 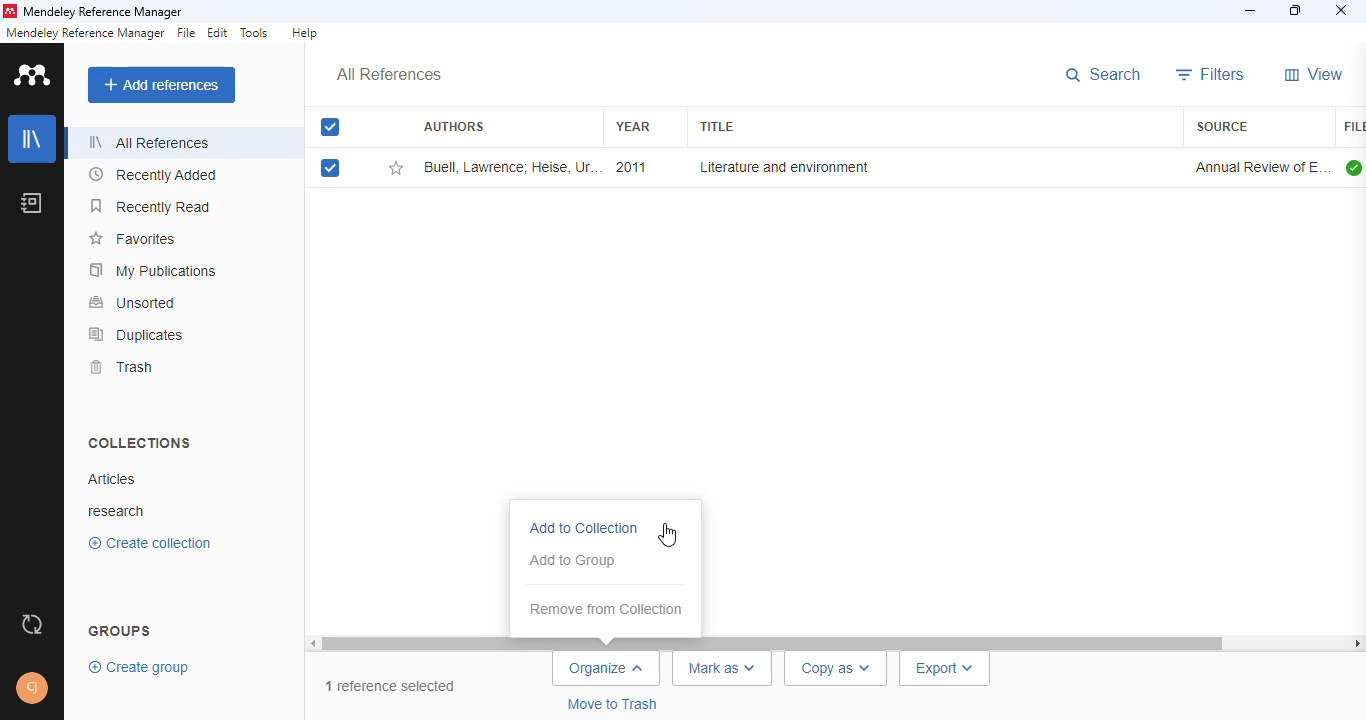 What do you see at coordinates (1297, 10) in the screenshot?
I see `maximize` at bounding box center [1297, 10].